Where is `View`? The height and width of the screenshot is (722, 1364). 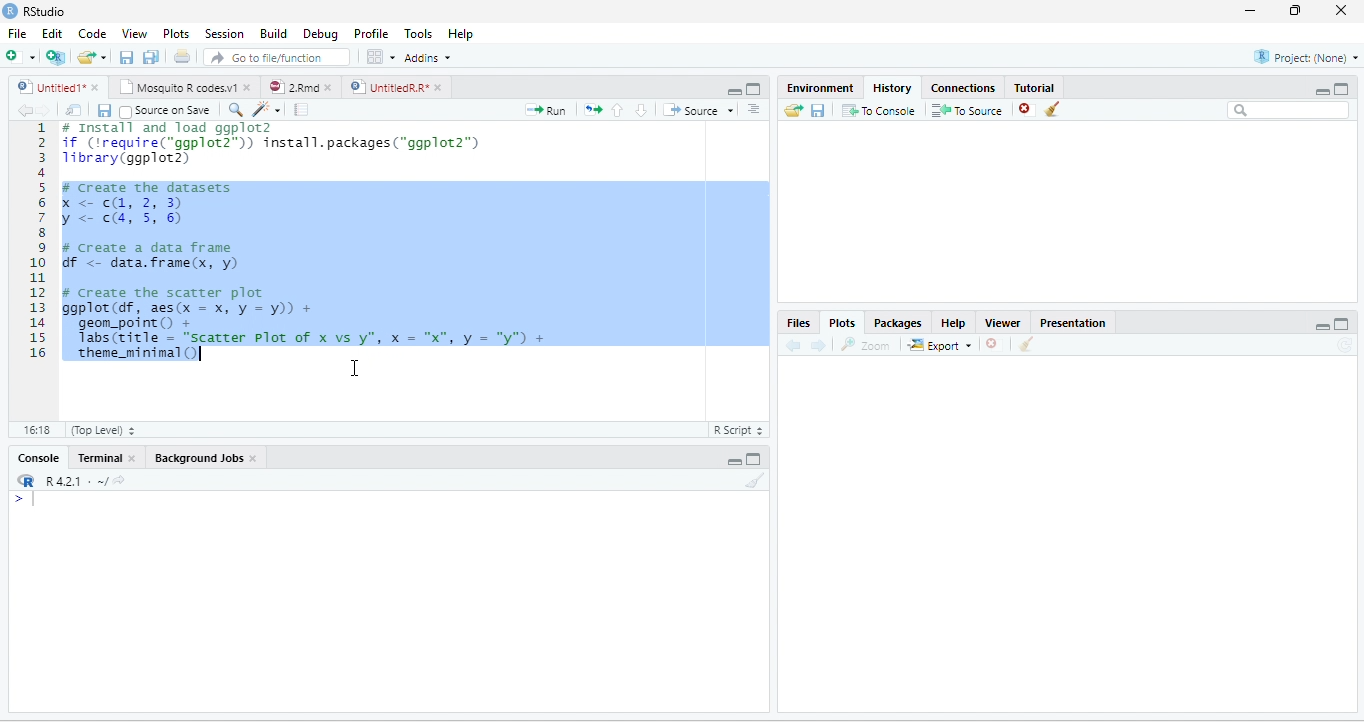 View is located at coordinates (134, 33).